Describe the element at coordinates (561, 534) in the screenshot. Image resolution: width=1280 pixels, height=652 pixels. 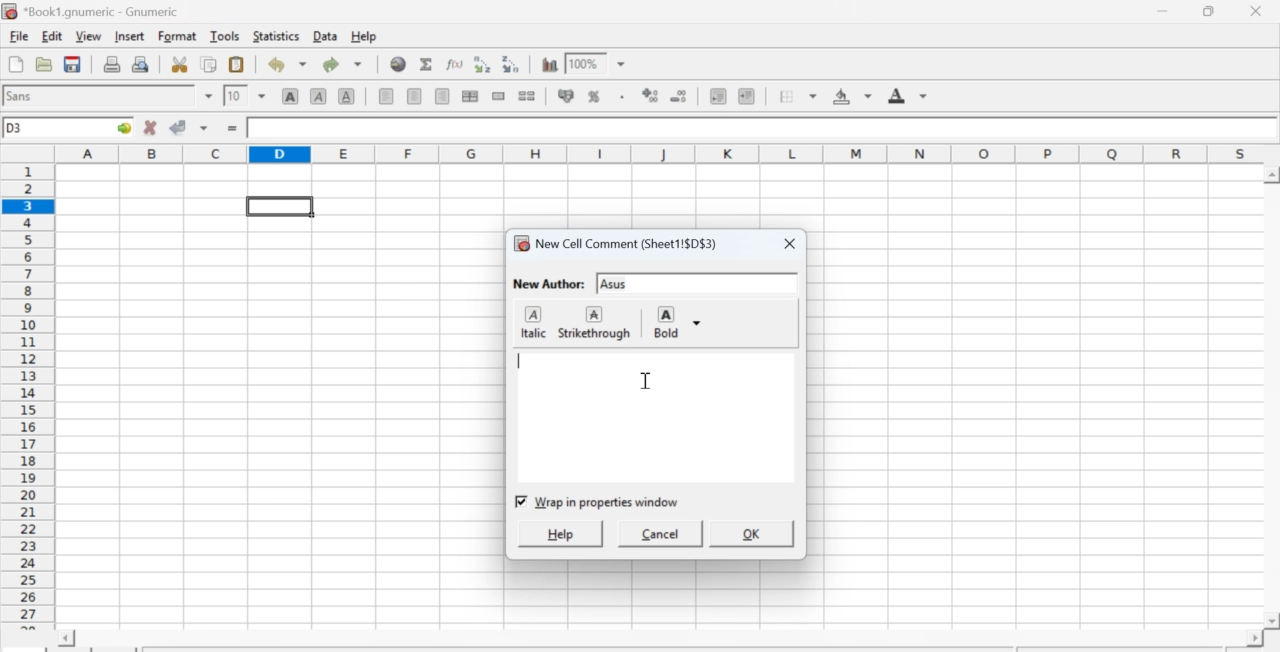
I see `help` at that location.